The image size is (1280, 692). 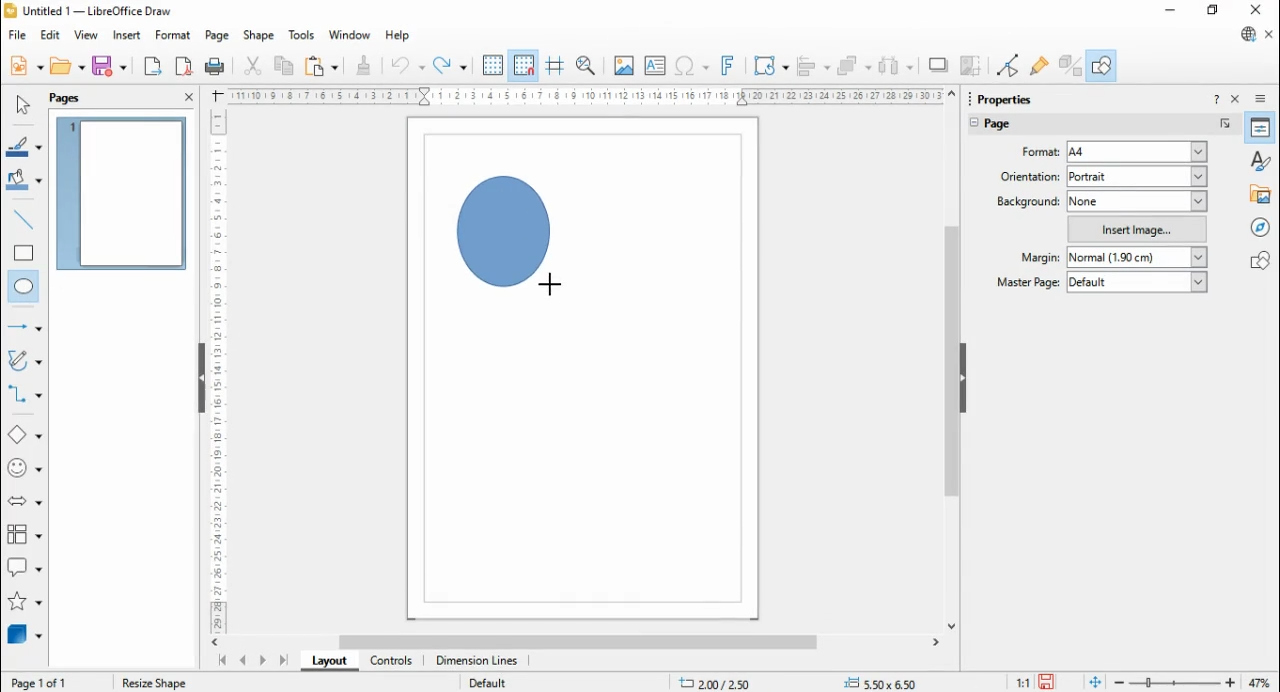 What do you see at coordinates (1024, 682) in the screenshot?
I see `11` at bounding box center [1024, 682].